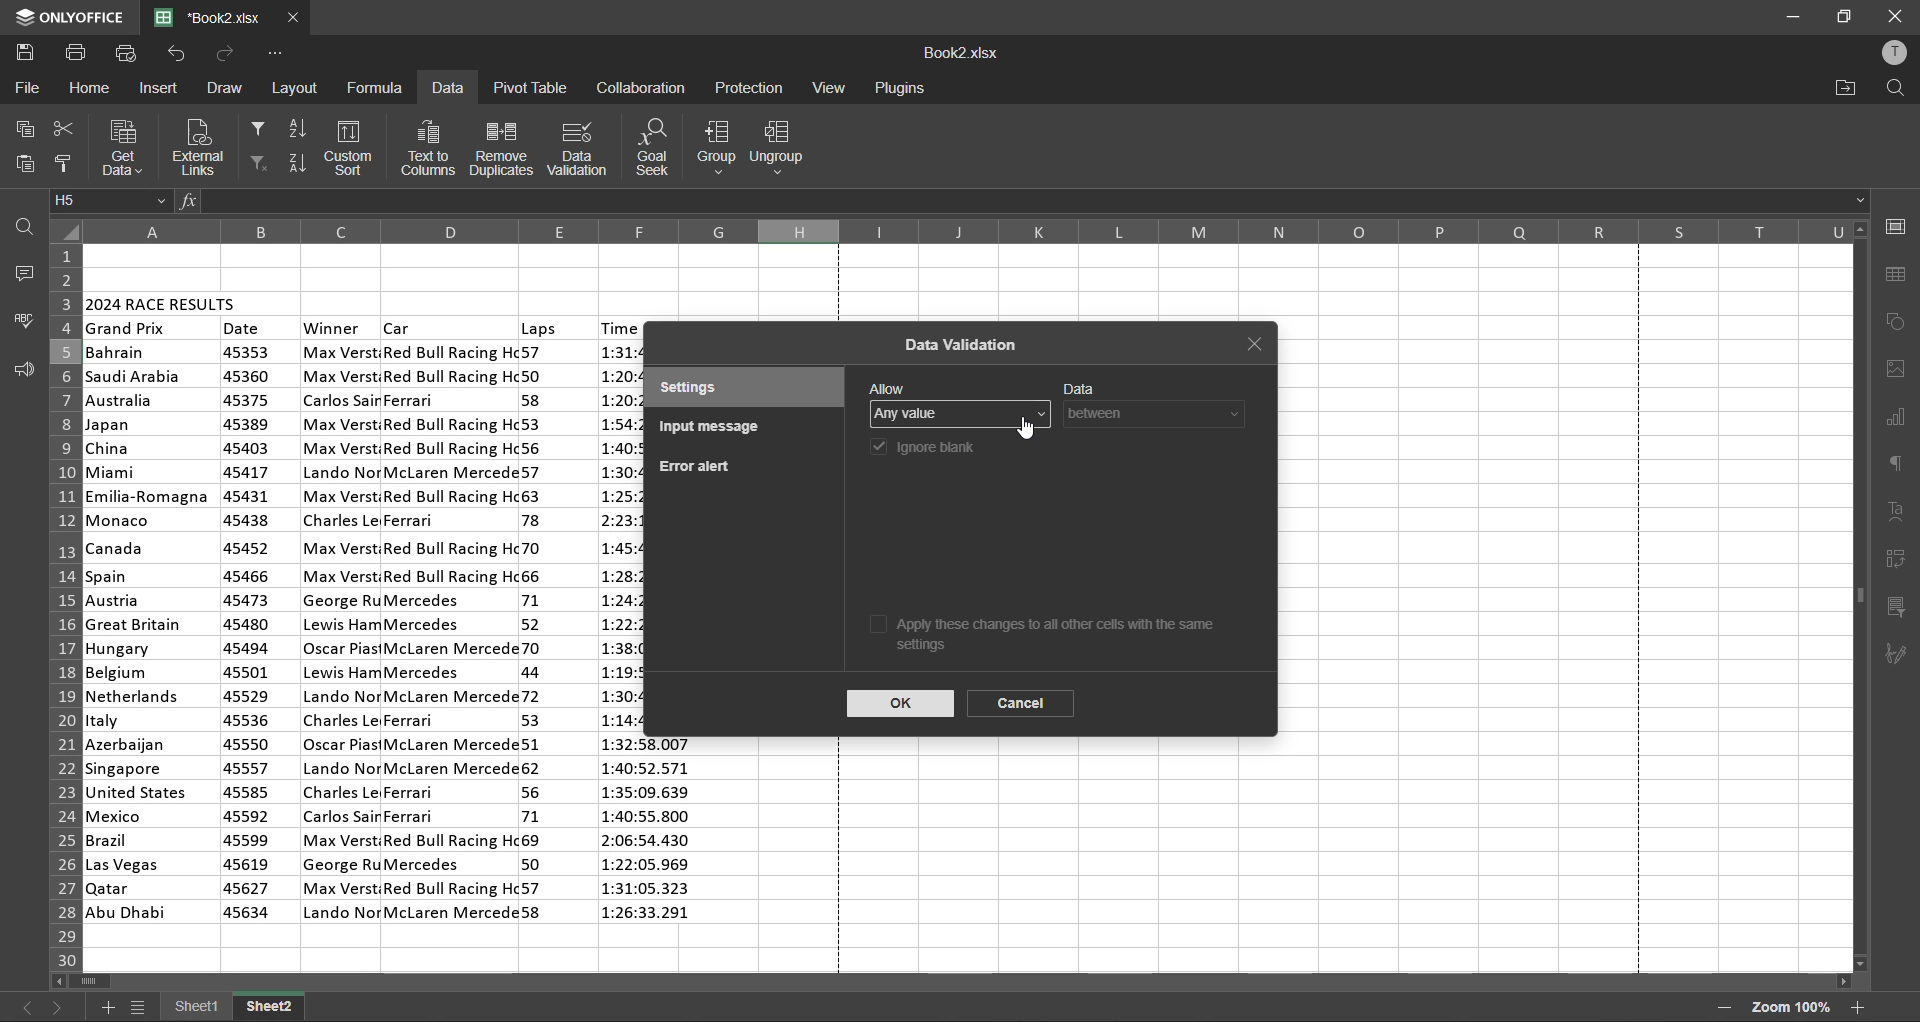  What do you see at coordinates (378, 86) in the screenshot?
I see `formula` at bounding box center [378, 86].